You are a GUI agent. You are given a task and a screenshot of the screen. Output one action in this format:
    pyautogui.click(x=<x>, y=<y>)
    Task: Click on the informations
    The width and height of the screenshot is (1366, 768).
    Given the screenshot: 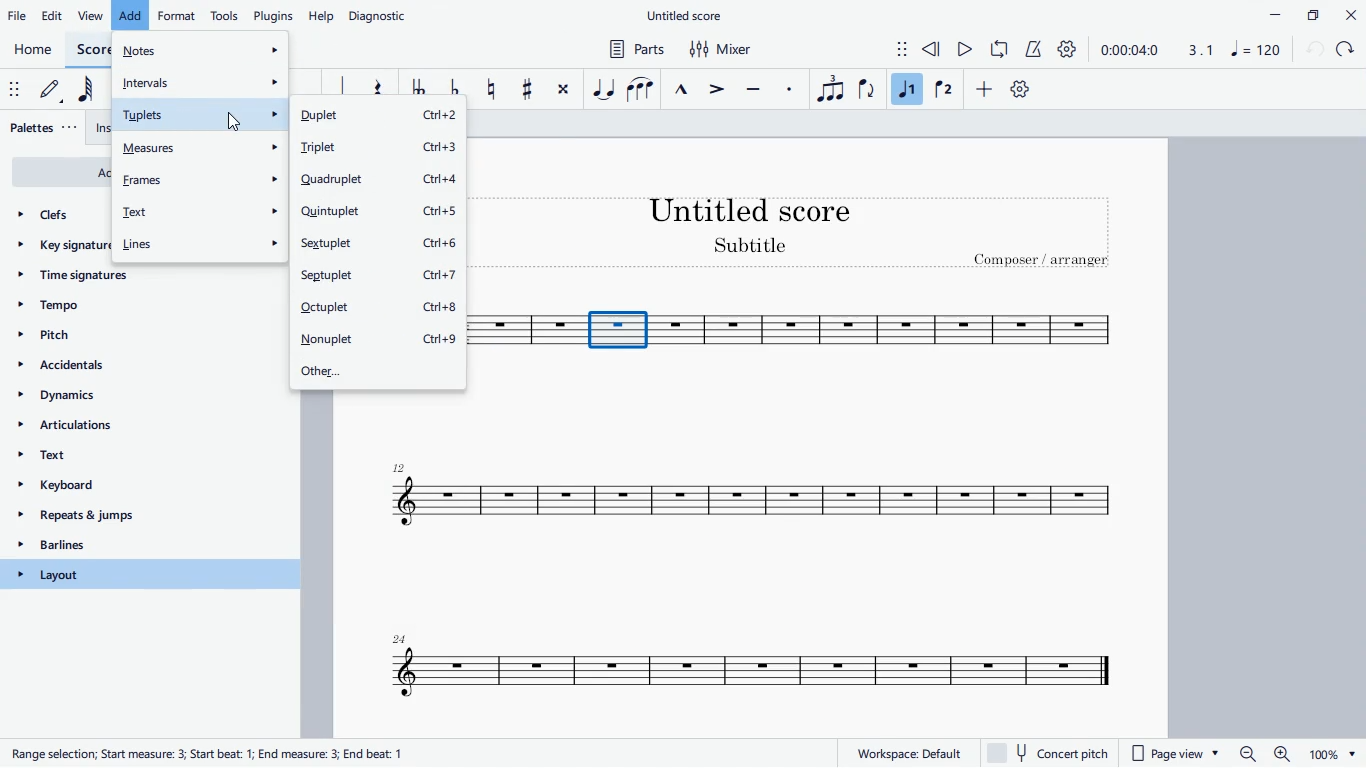 What is the action you would take?
    pyautogui.click(x=211, y=751)
    